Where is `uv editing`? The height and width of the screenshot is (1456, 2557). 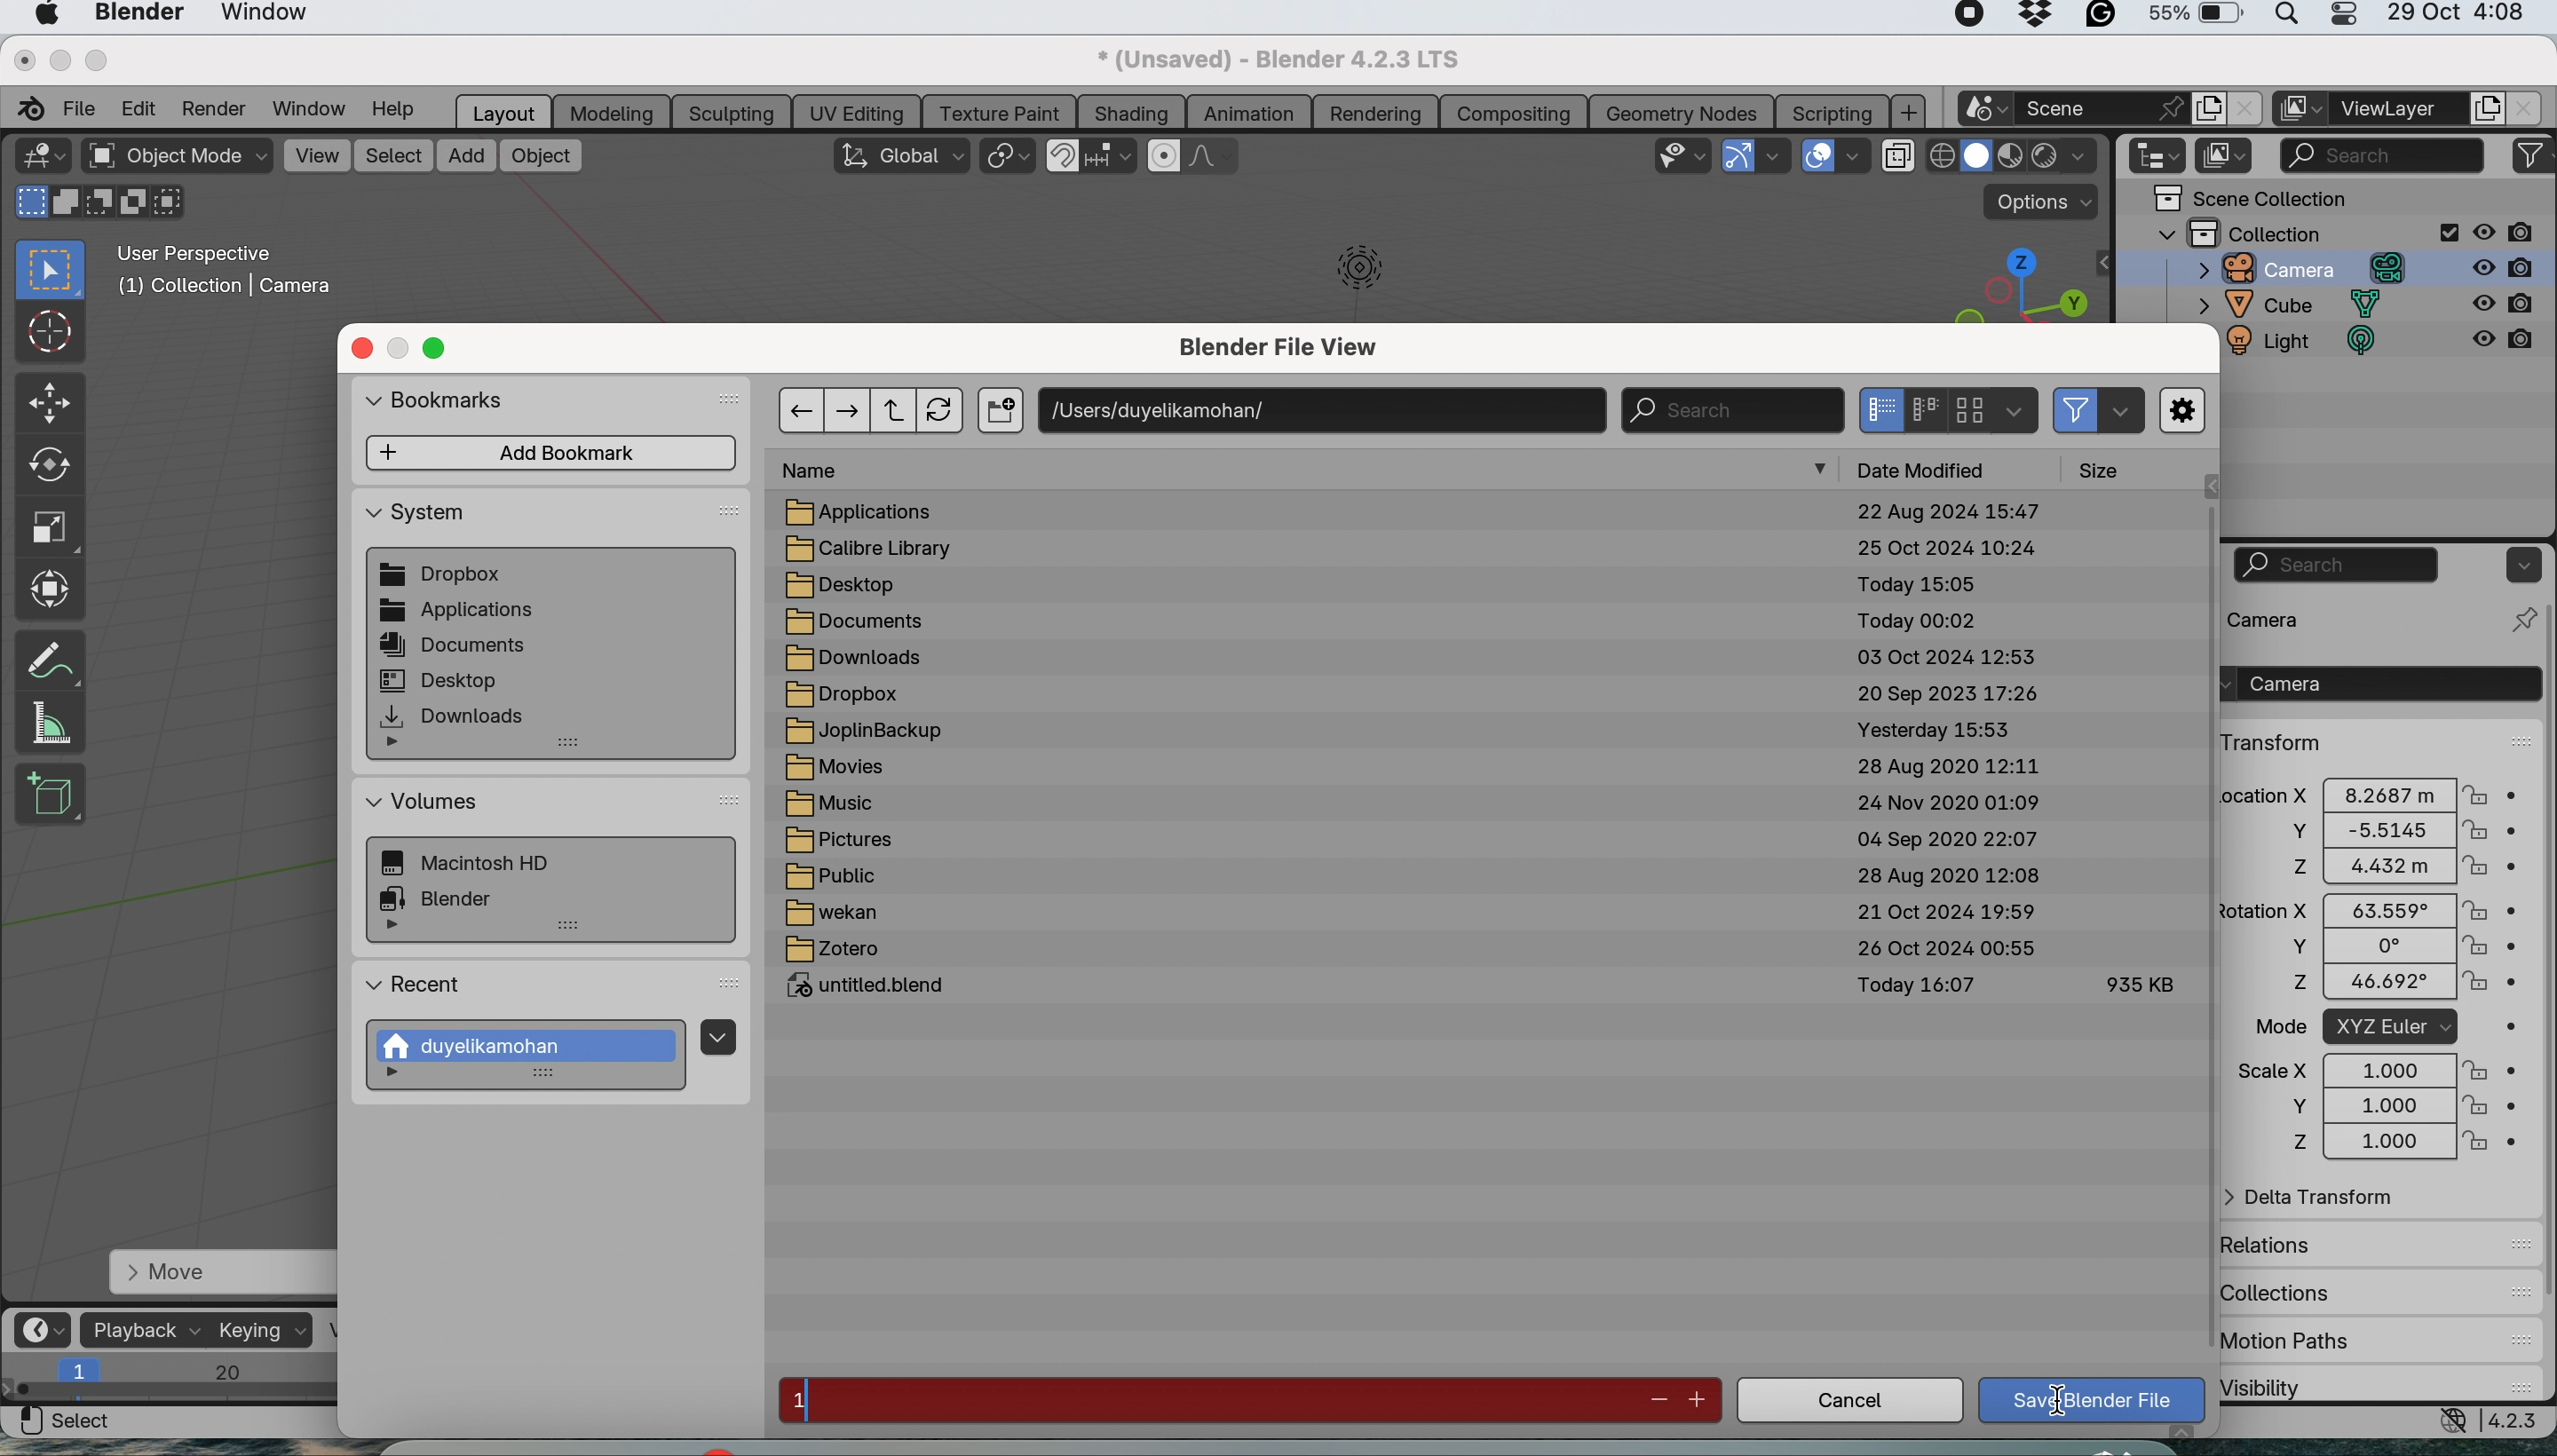 uv editing is located at coordinates (862, 111).